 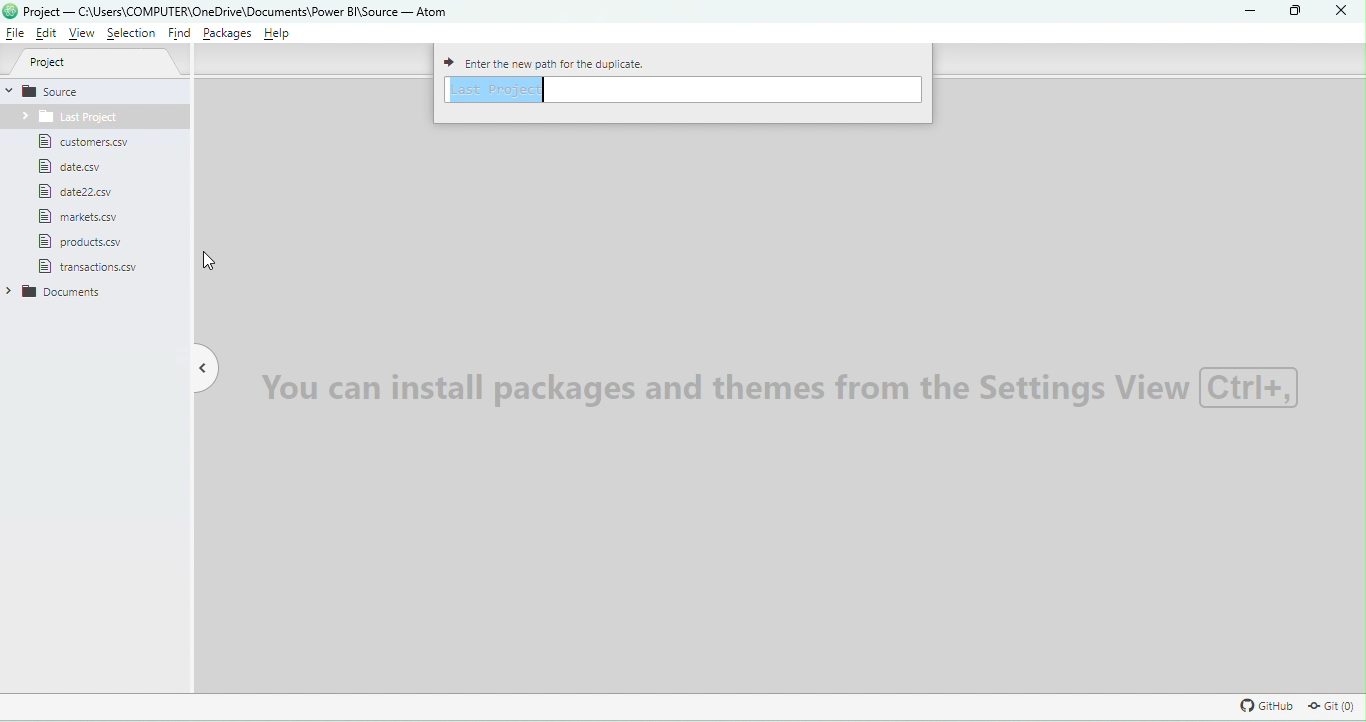 What do you see at coordinates (176, 33) in the screenshot?
I see `Find` at bounding box center [176, 33].